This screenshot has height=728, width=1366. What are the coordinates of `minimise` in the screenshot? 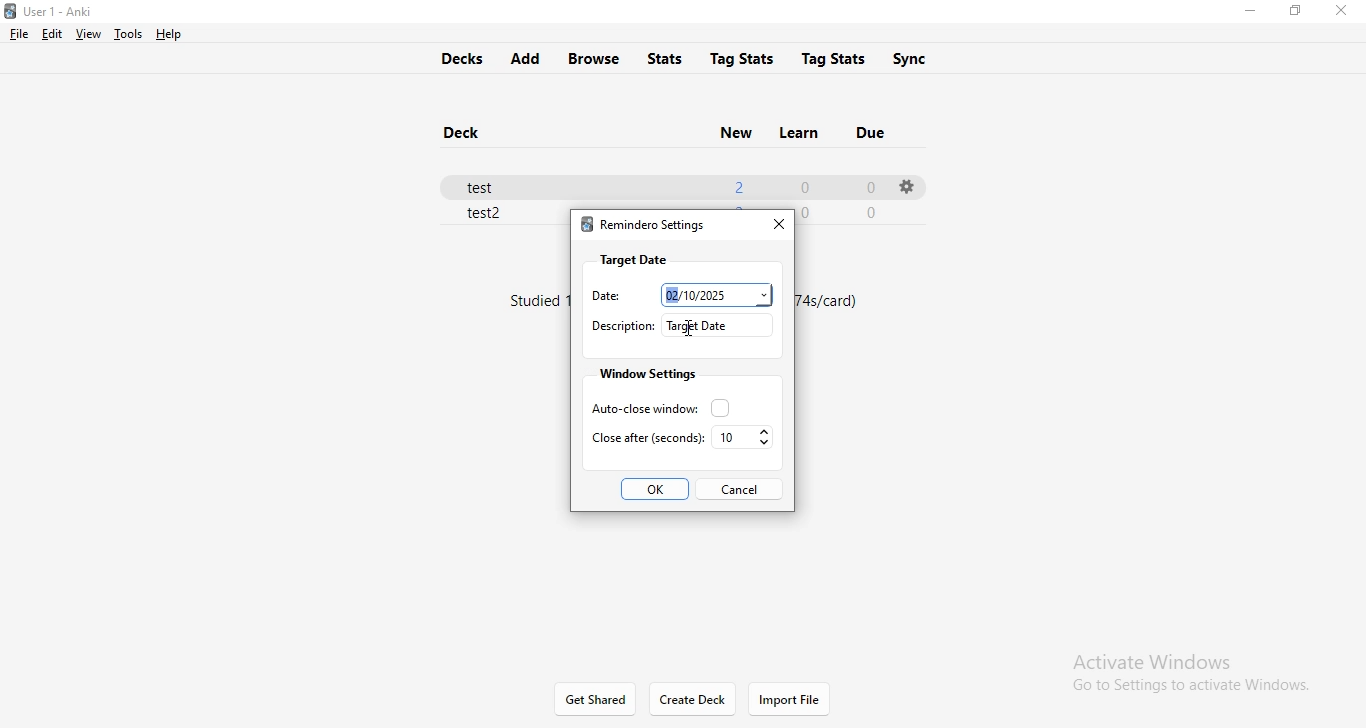 It's located at (1249, 13).